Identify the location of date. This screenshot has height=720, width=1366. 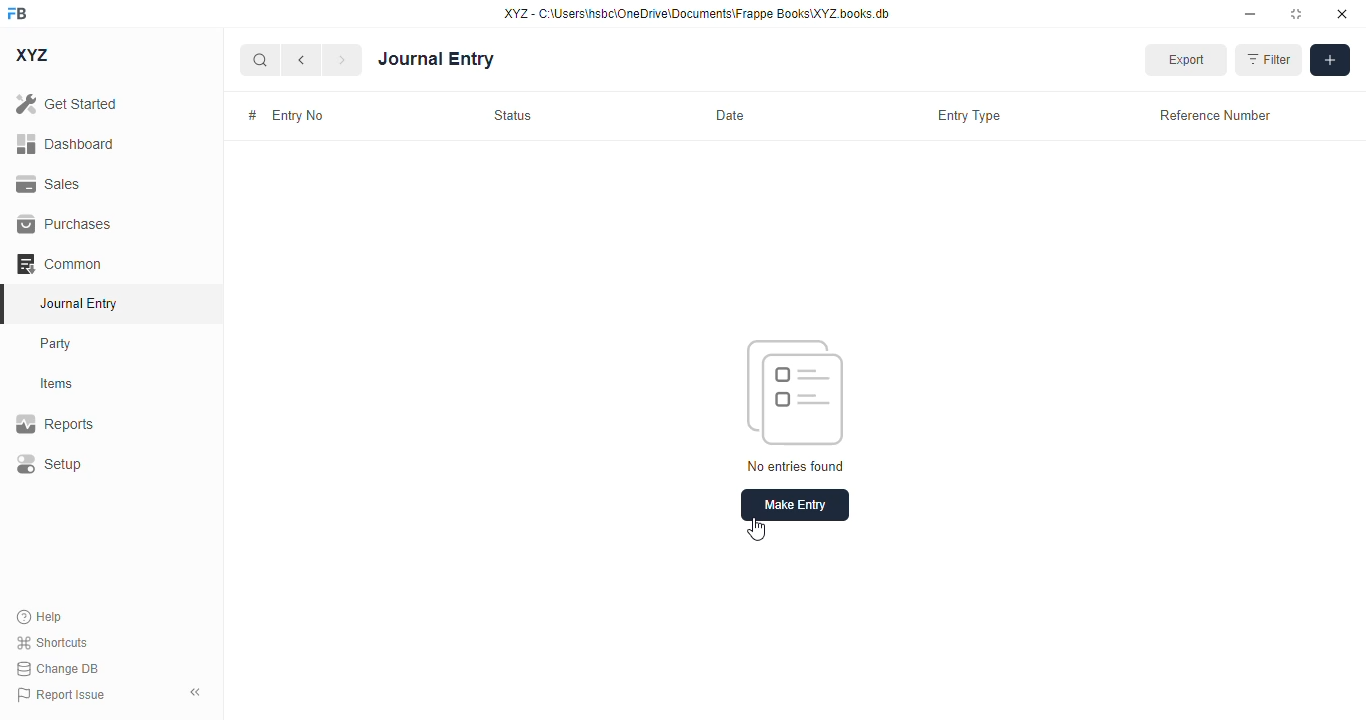
(730, 114).